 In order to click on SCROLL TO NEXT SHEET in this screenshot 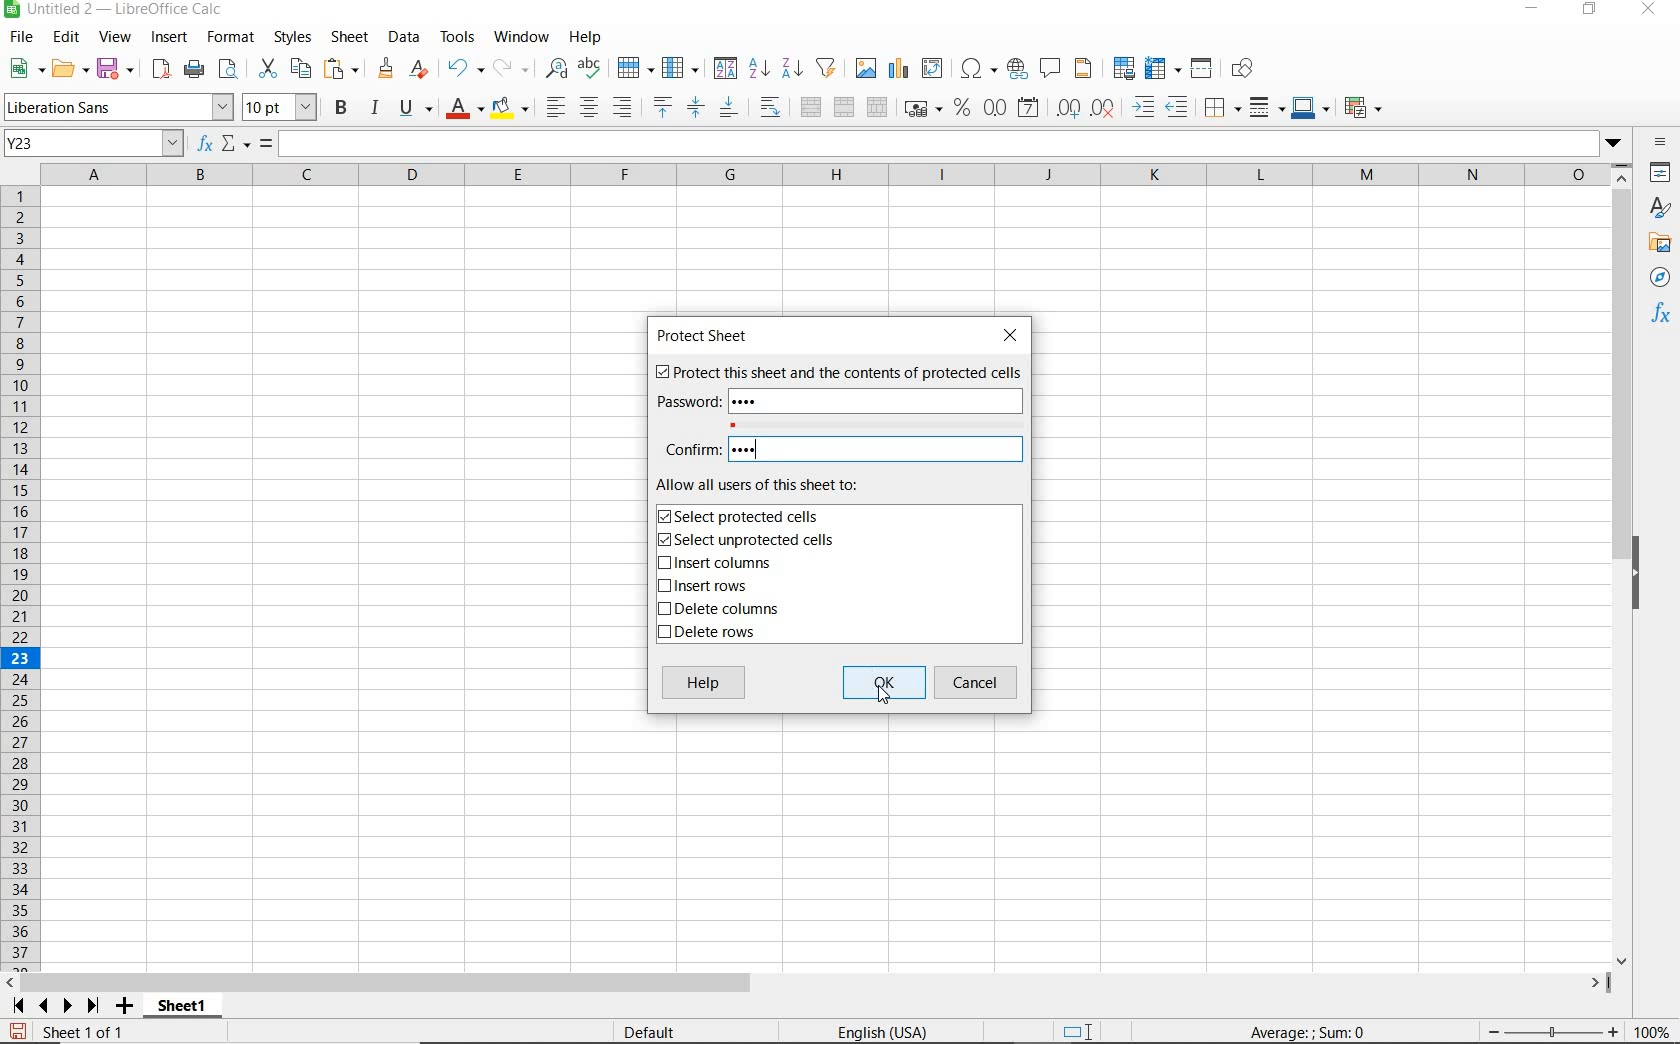, I will do `click(56, 1005)`.